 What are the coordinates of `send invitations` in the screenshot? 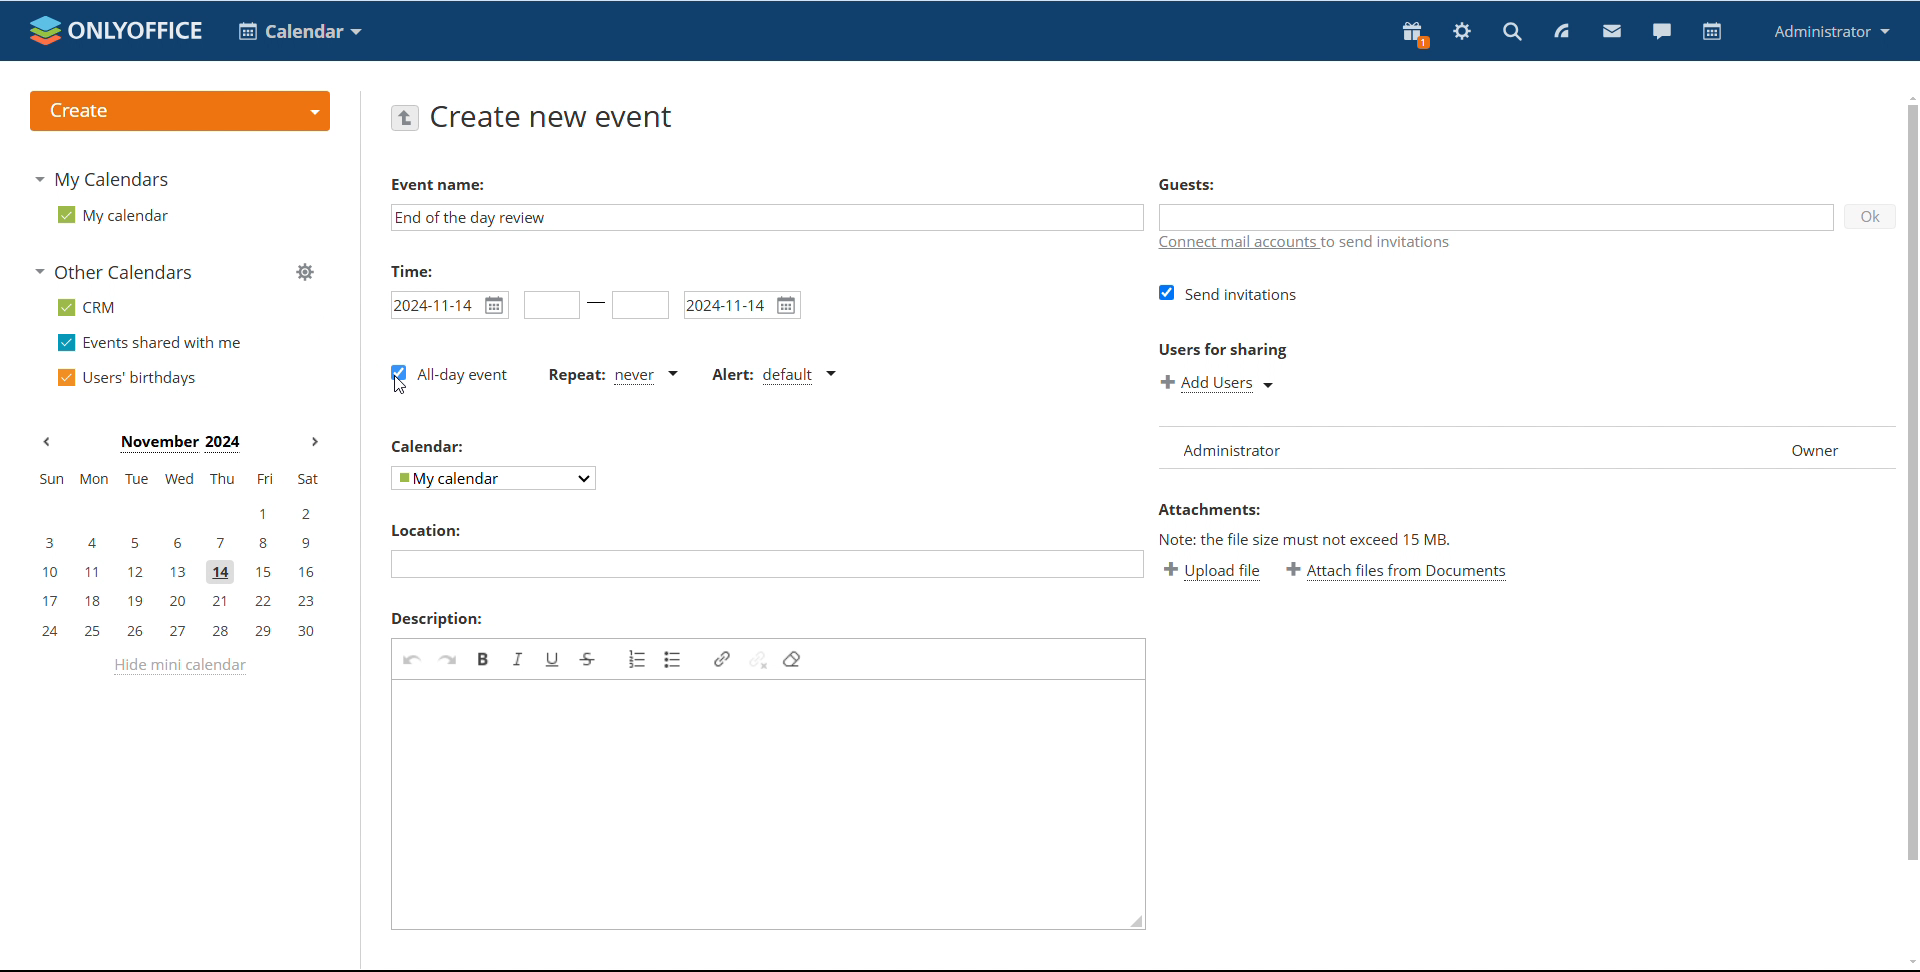 It's located at (1229, 293).